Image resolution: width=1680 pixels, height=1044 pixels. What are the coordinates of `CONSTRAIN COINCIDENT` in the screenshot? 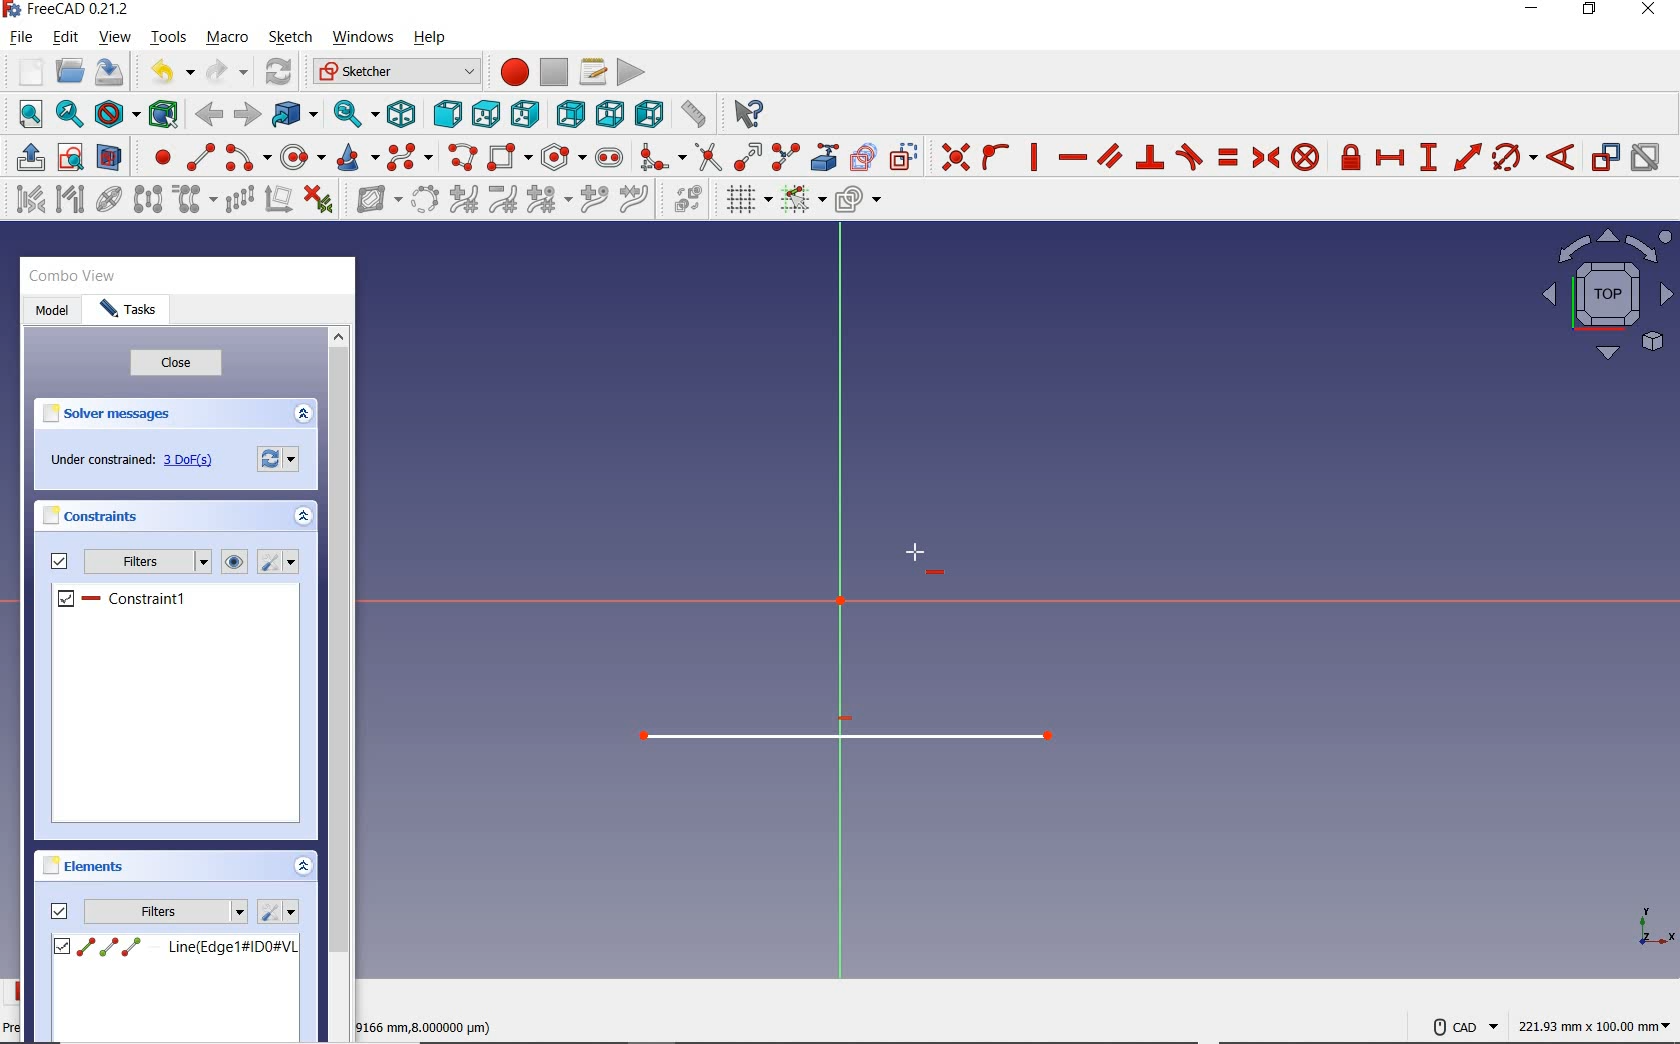 It's located at (956, 155).